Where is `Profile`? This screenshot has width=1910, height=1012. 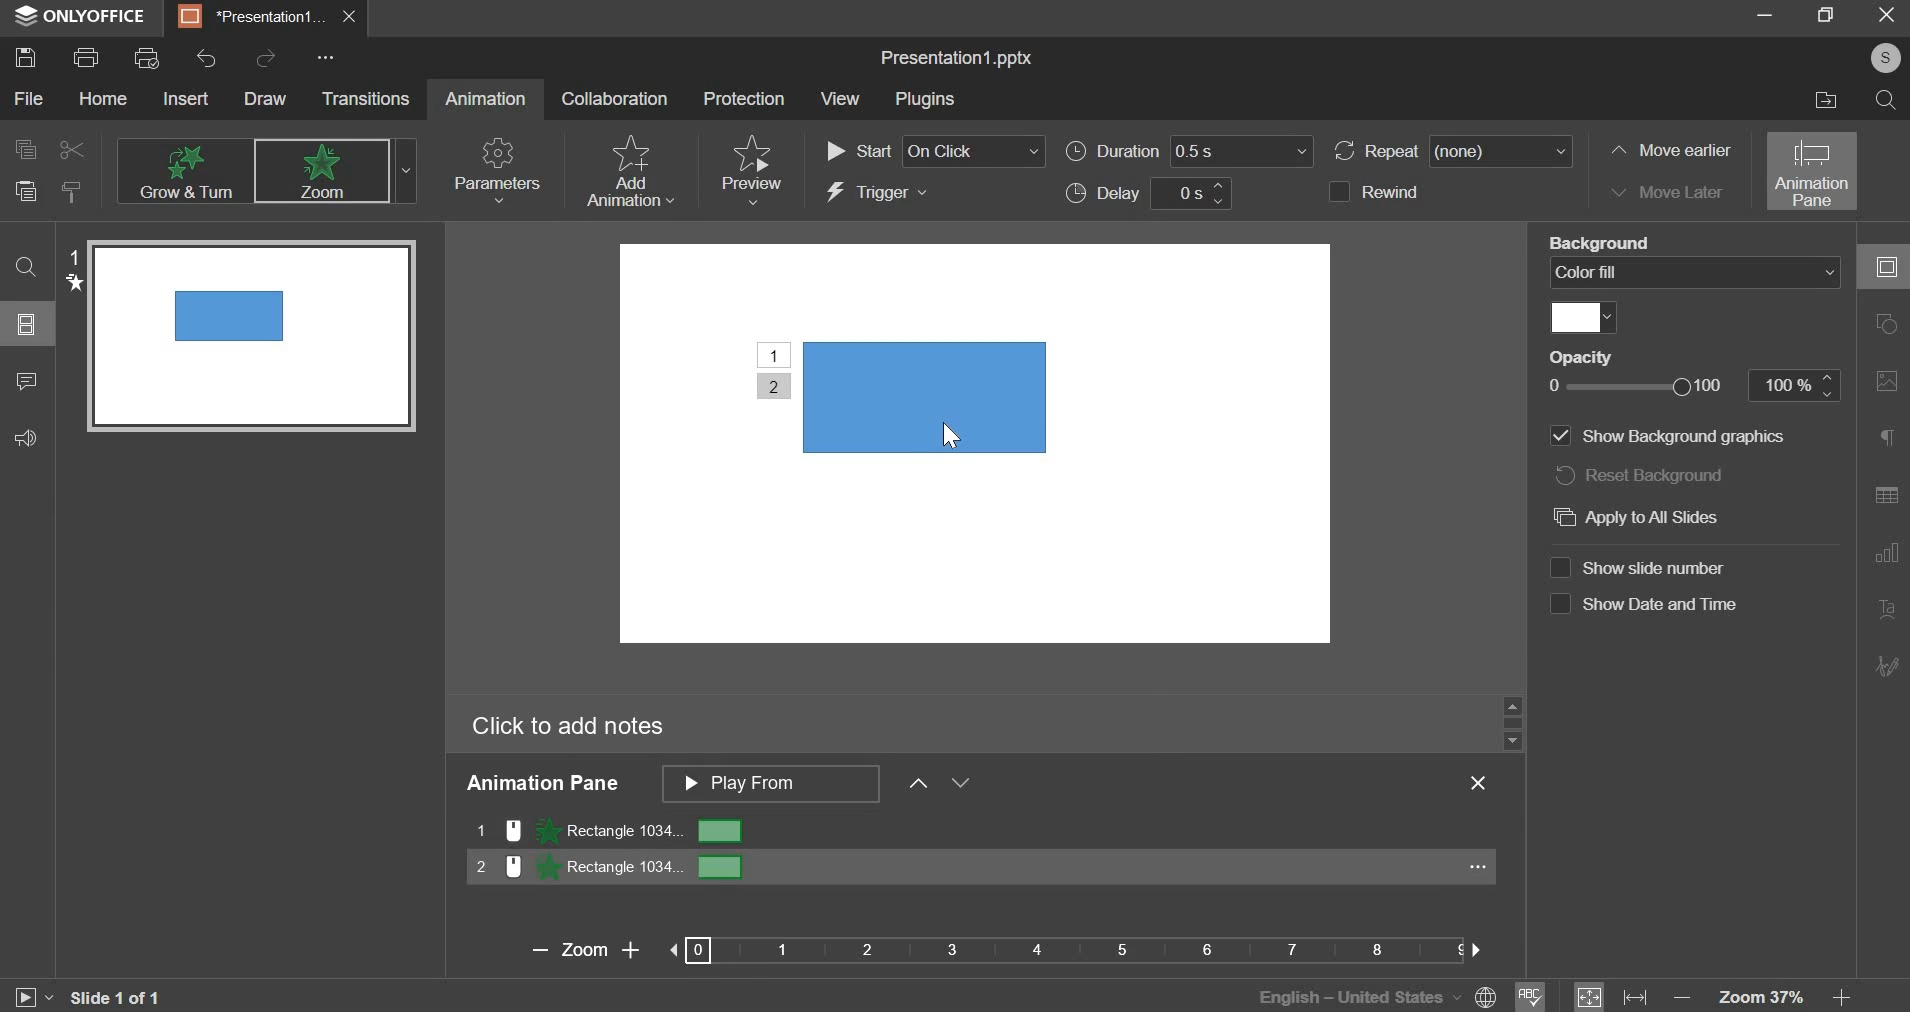 Profile is located at coordinates (1885, 58).